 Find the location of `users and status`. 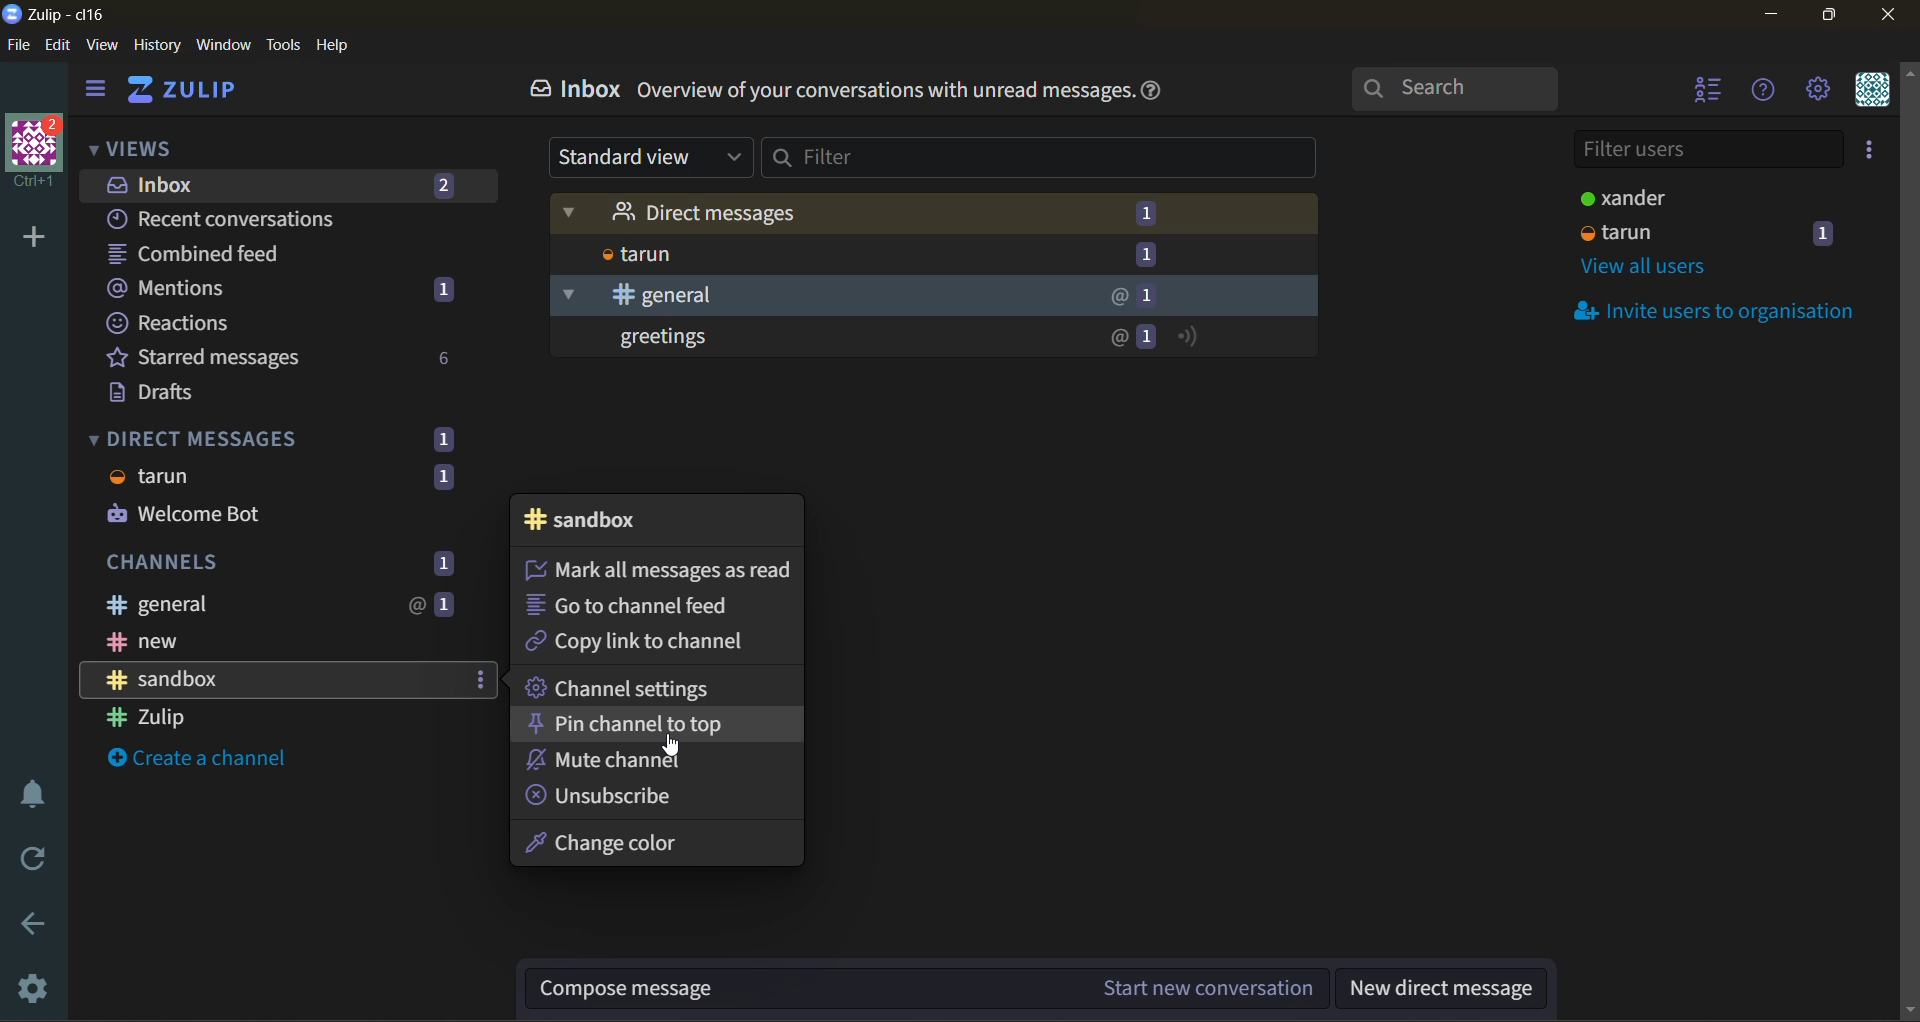

users and status is located at coordinates (1715, 235).